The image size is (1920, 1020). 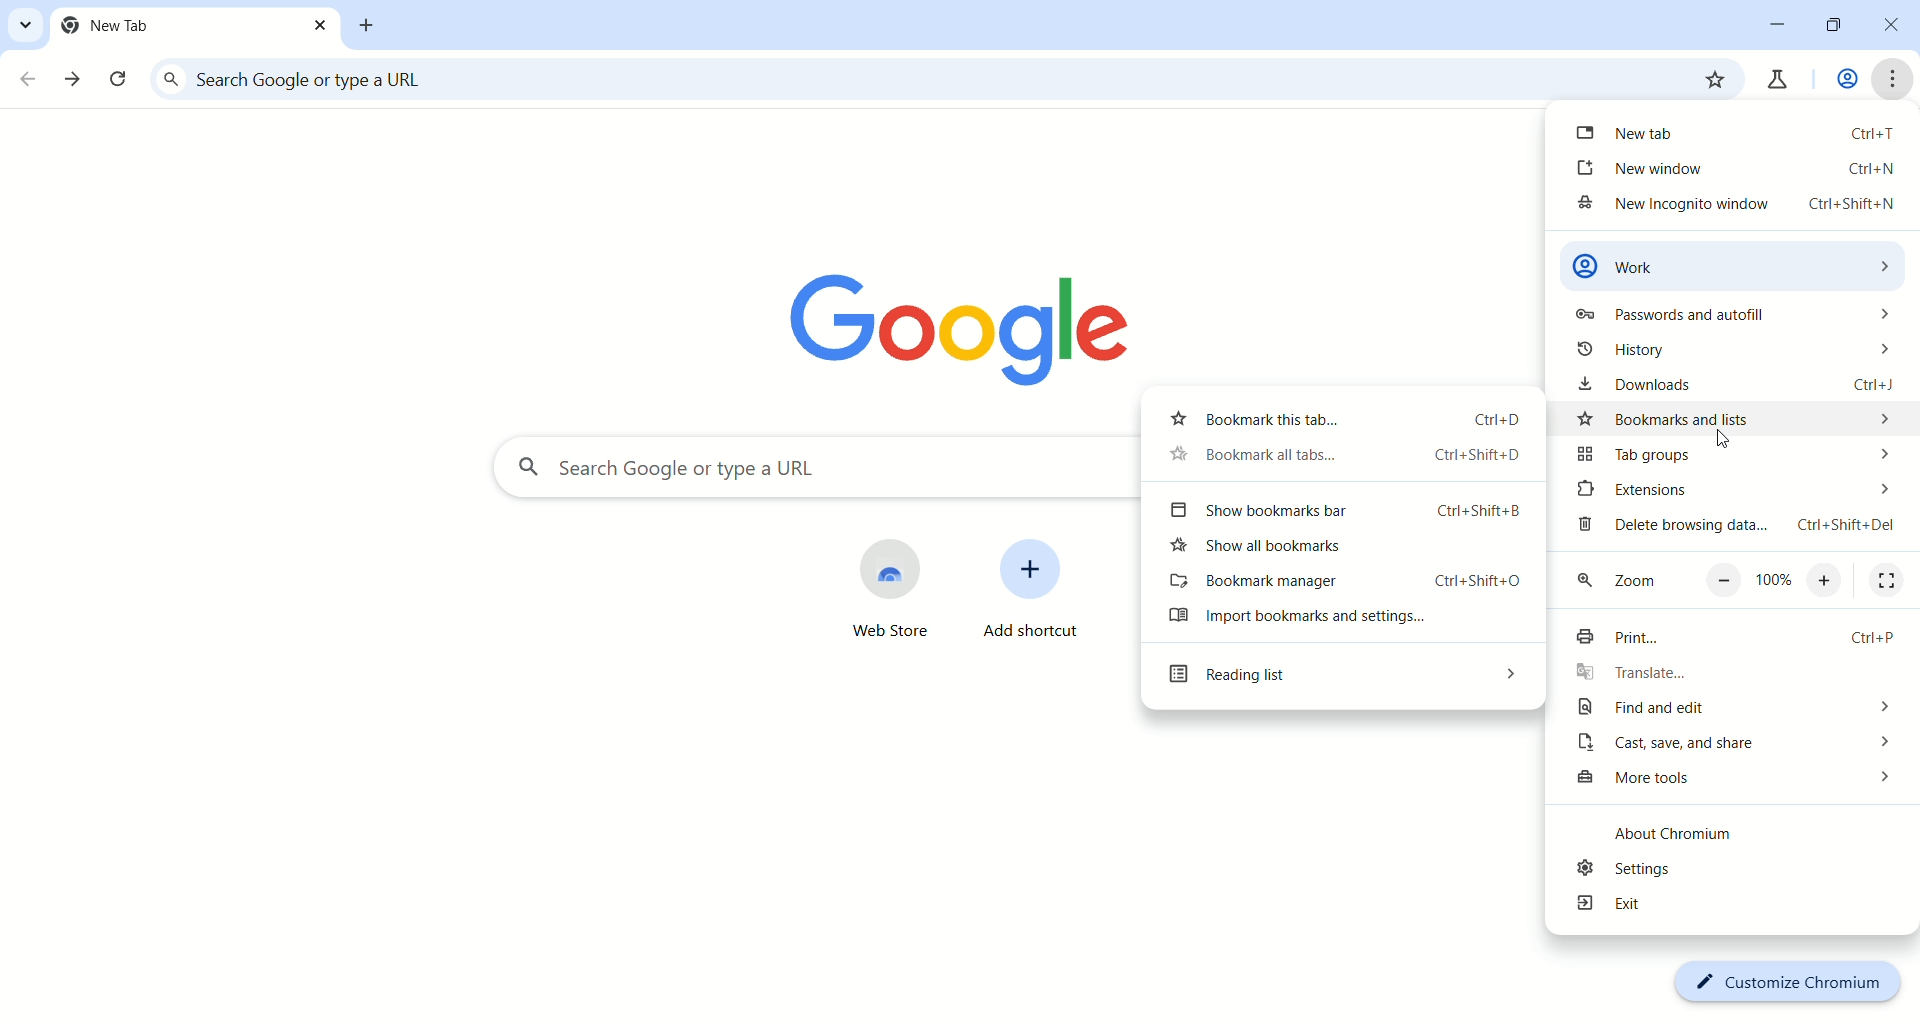 I want to click on maximize, so click(x=1838, y=28).